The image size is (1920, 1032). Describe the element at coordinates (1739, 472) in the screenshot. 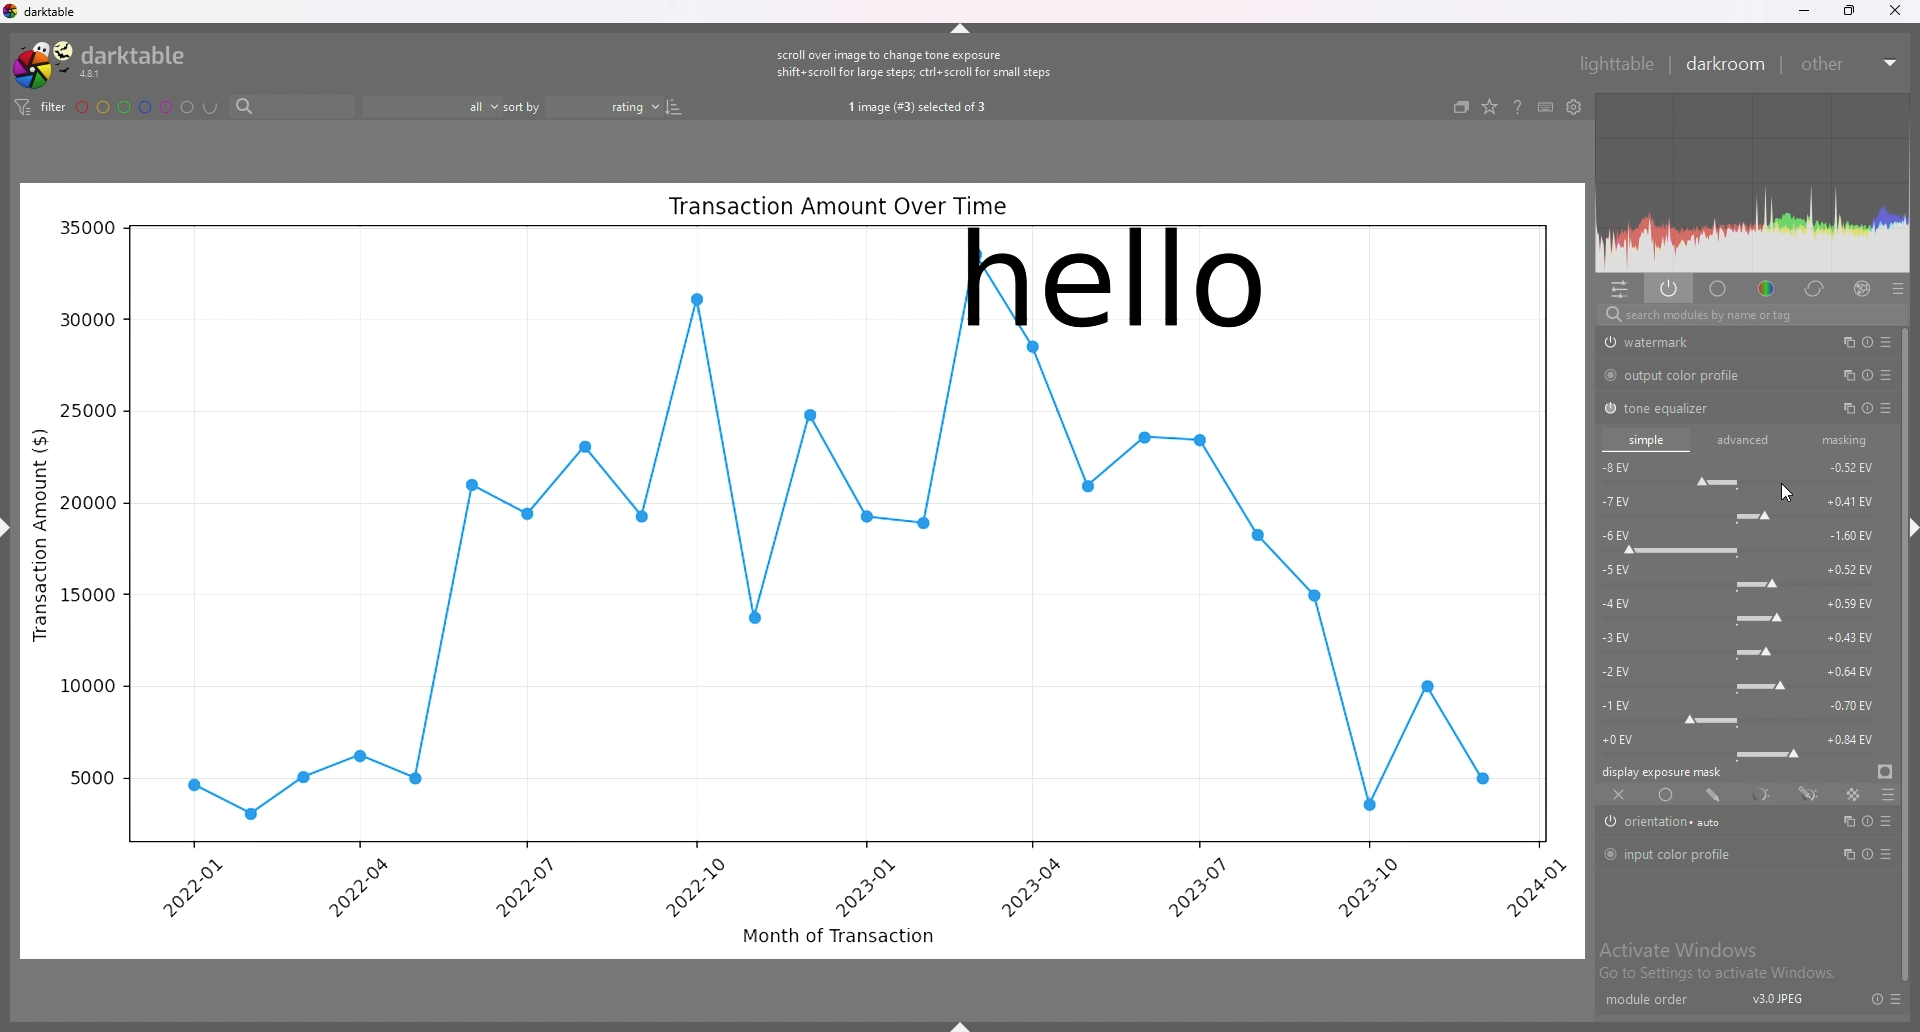

I see `-8 EV force` at that location.